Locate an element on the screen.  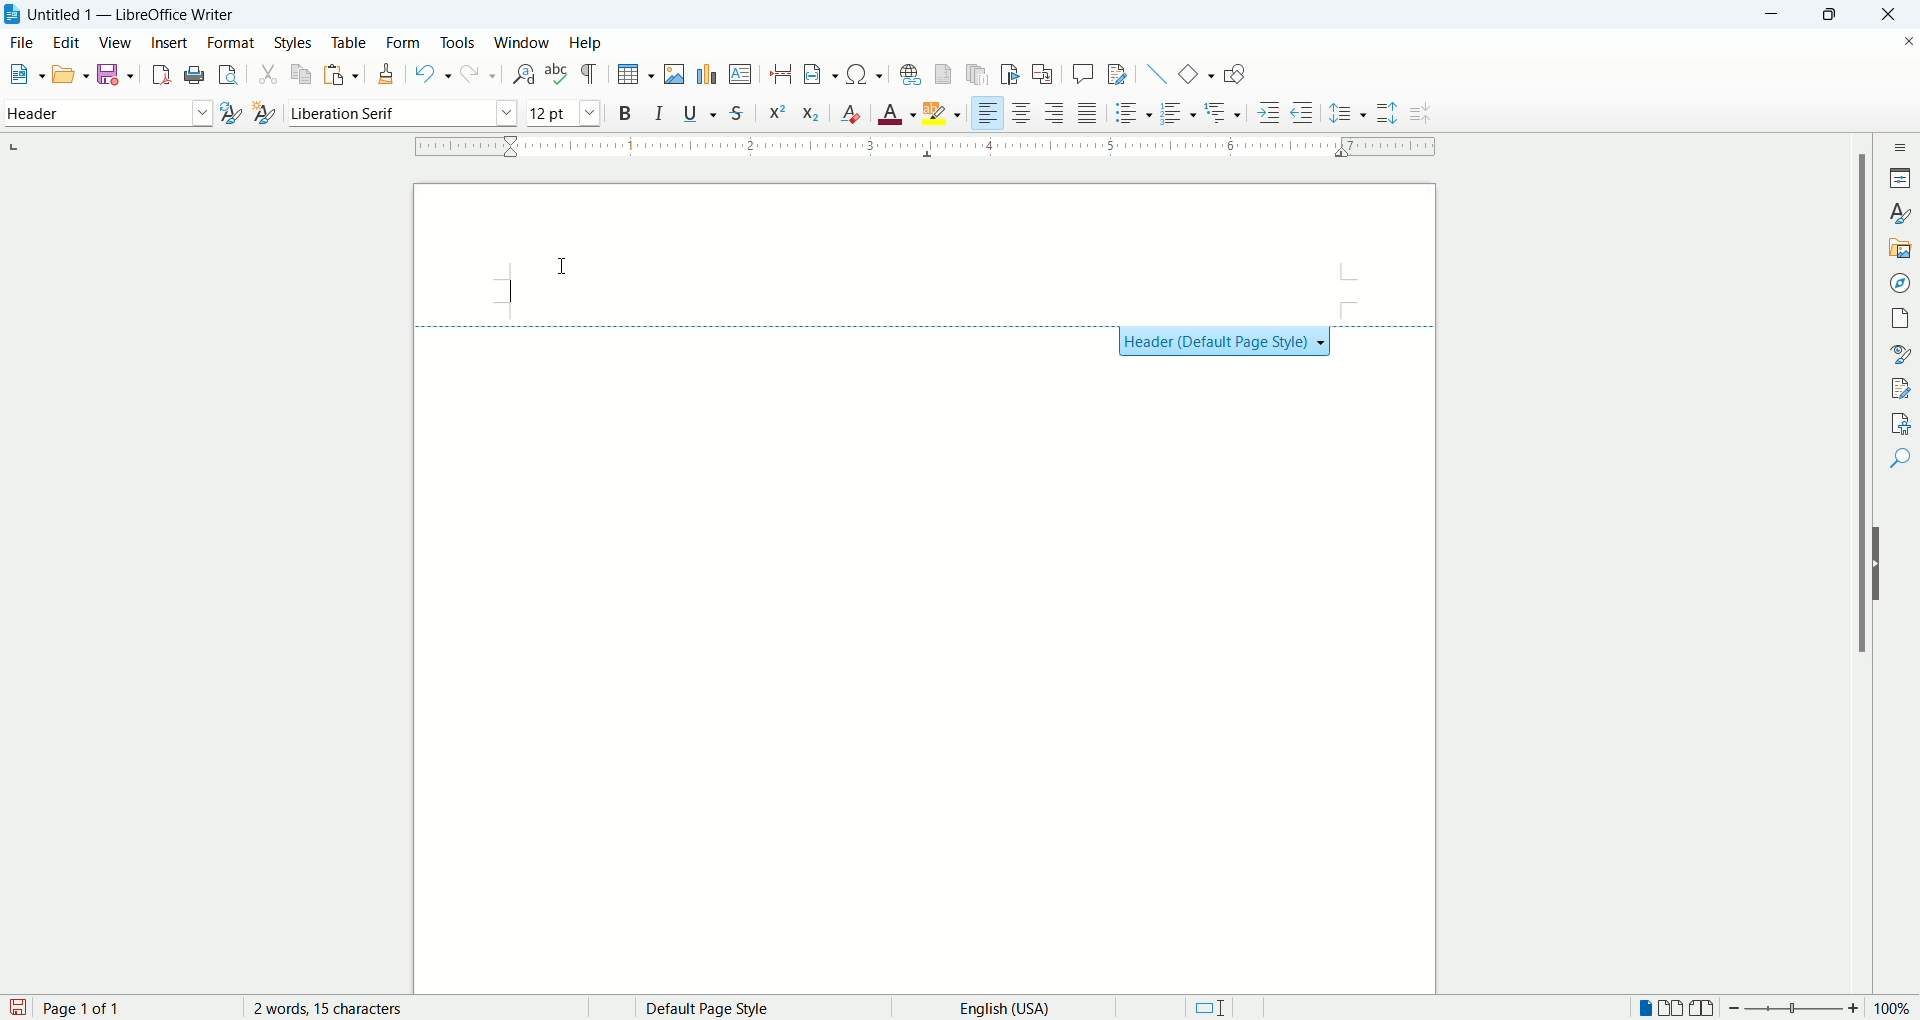
main page is located at coordinates (923, 677).